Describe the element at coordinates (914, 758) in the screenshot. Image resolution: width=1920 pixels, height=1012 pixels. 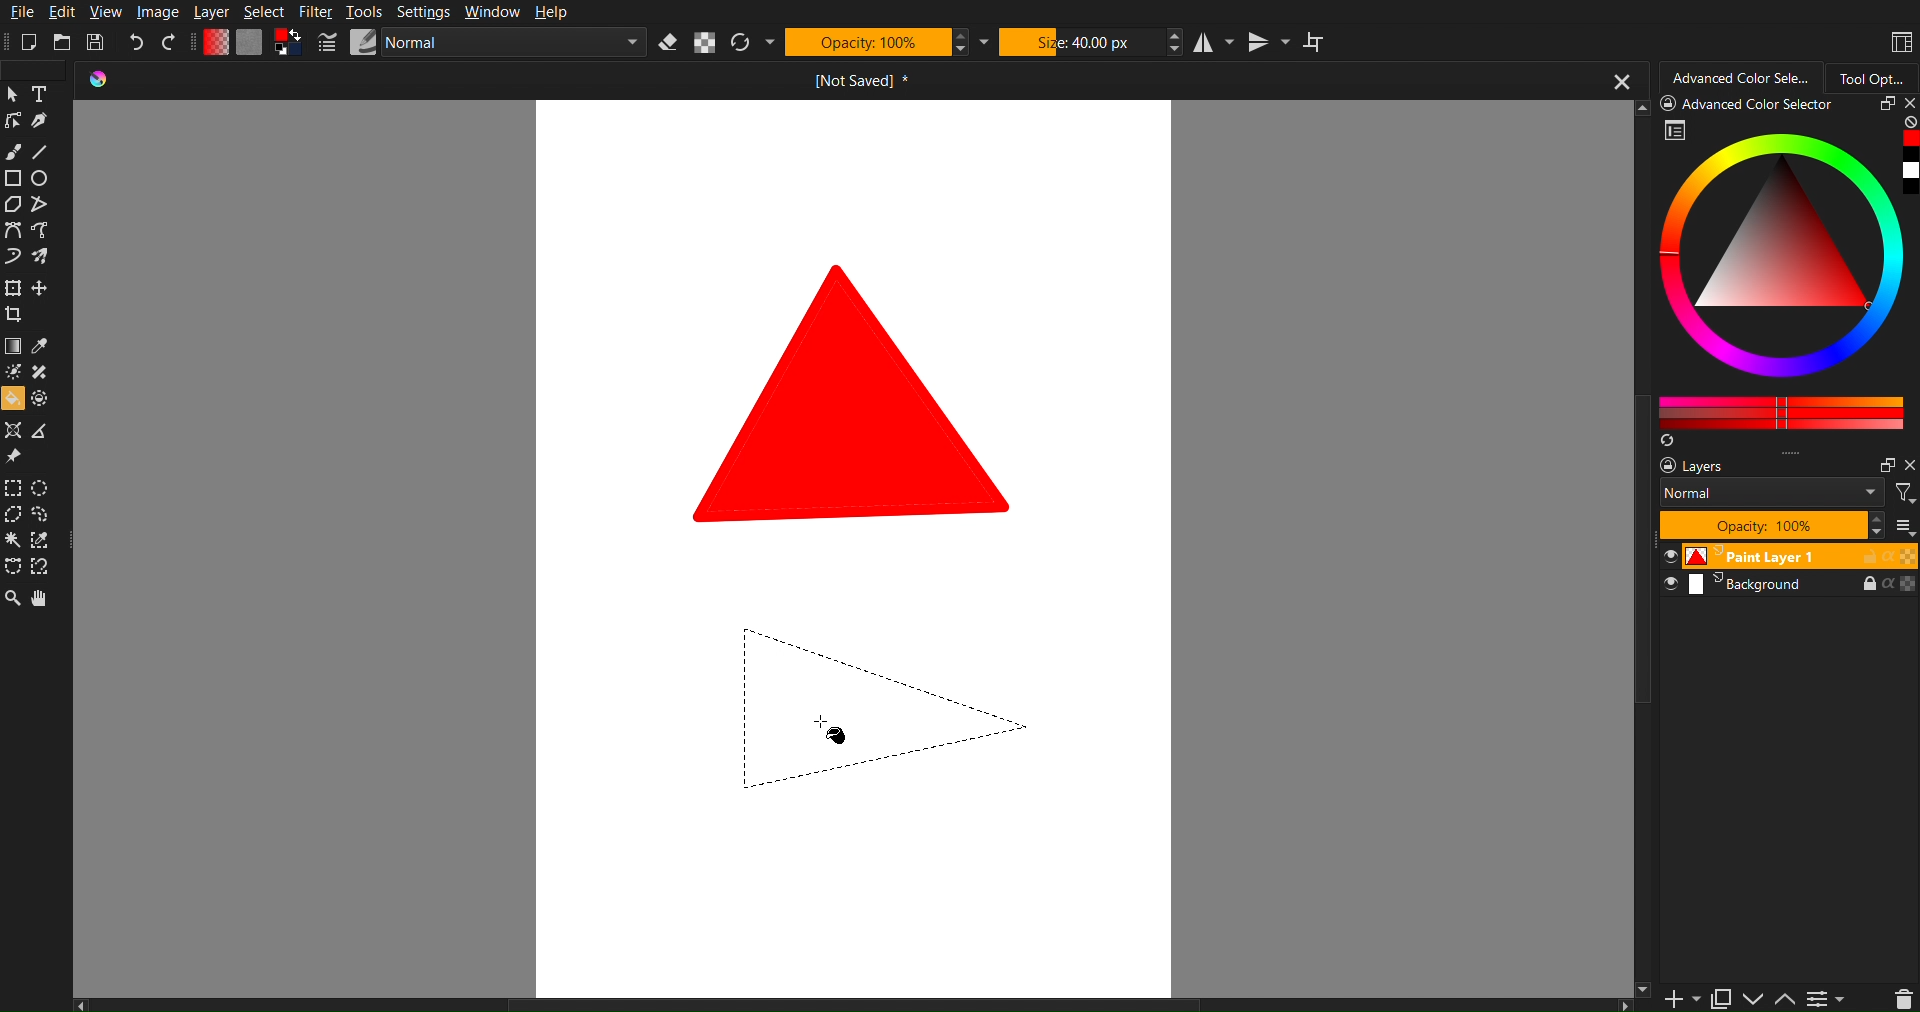
I see `Line 2` at that location.